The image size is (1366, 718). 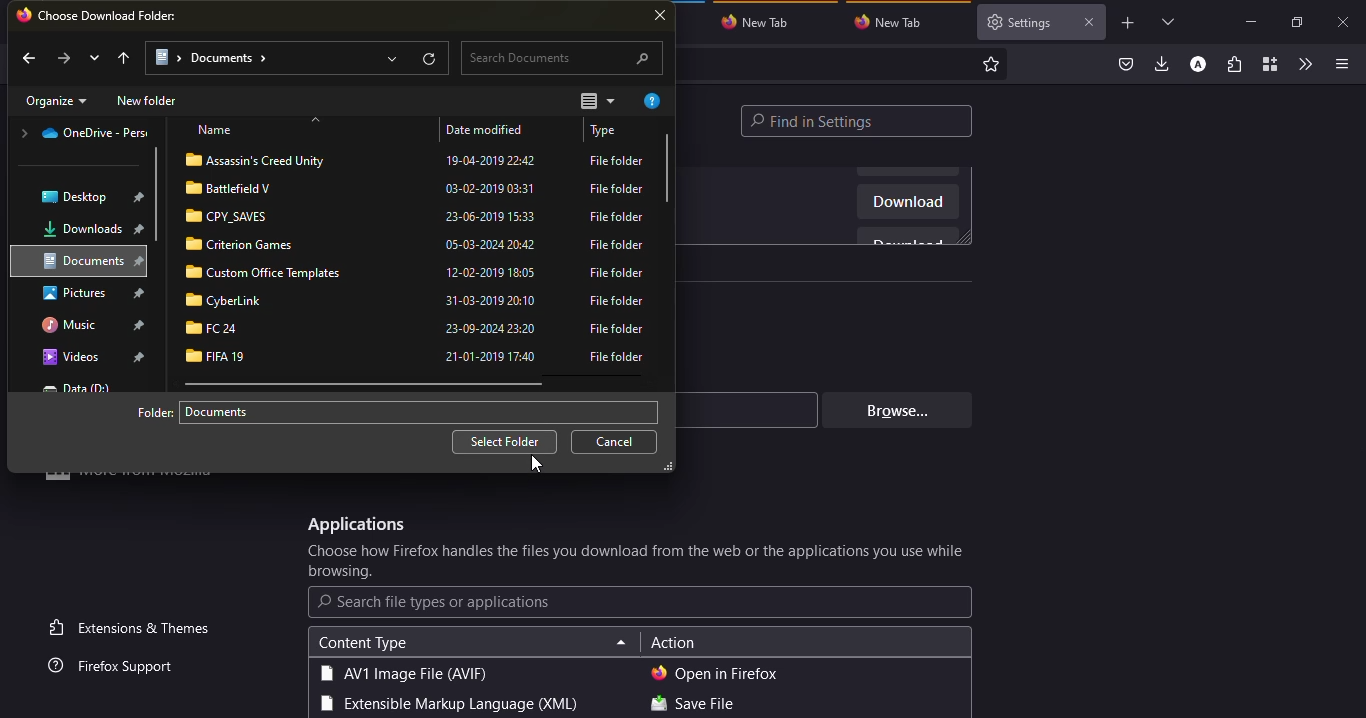 What do you see at coordinates (616, 358) in the screenshot?
I see `type` at bounding box center [616, 358].